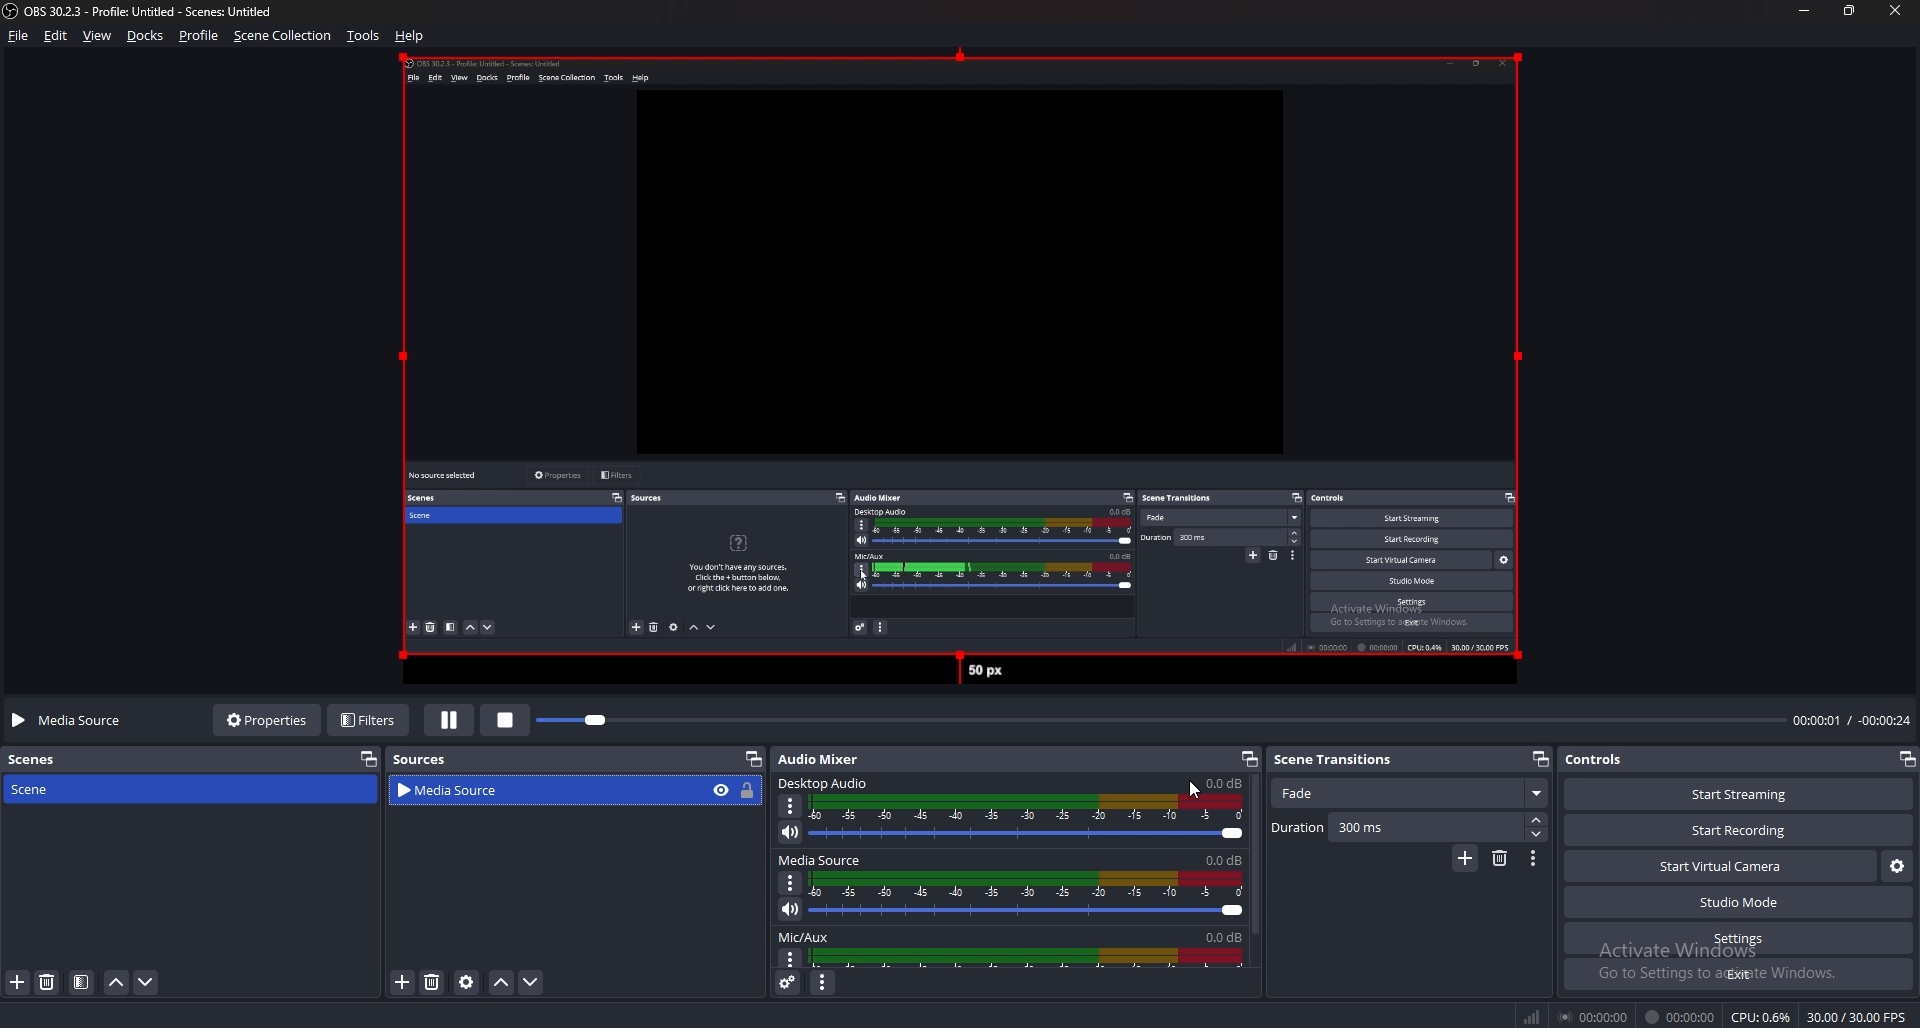  Describe the element at coordinates (148, 36) in the screenshot. I see `Docks` at that location.